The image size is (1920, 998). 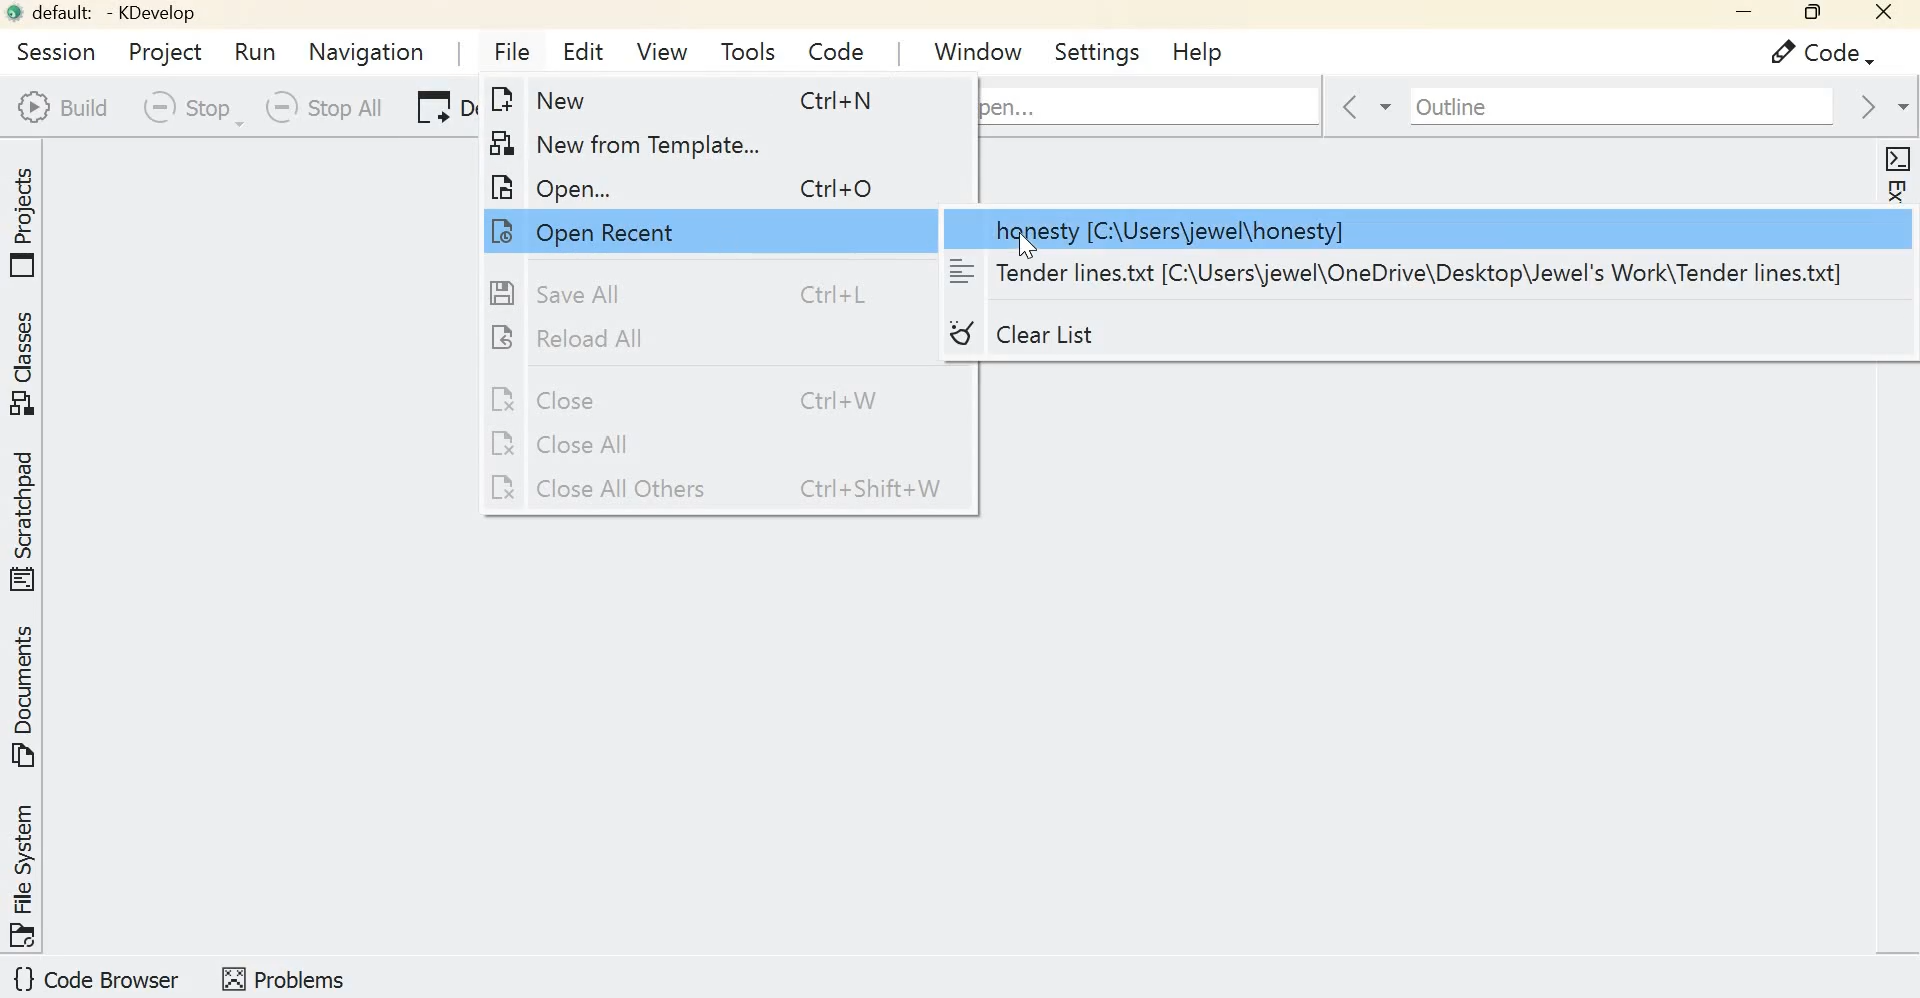 I want to click on Navigation, so click(x=368, y=51).